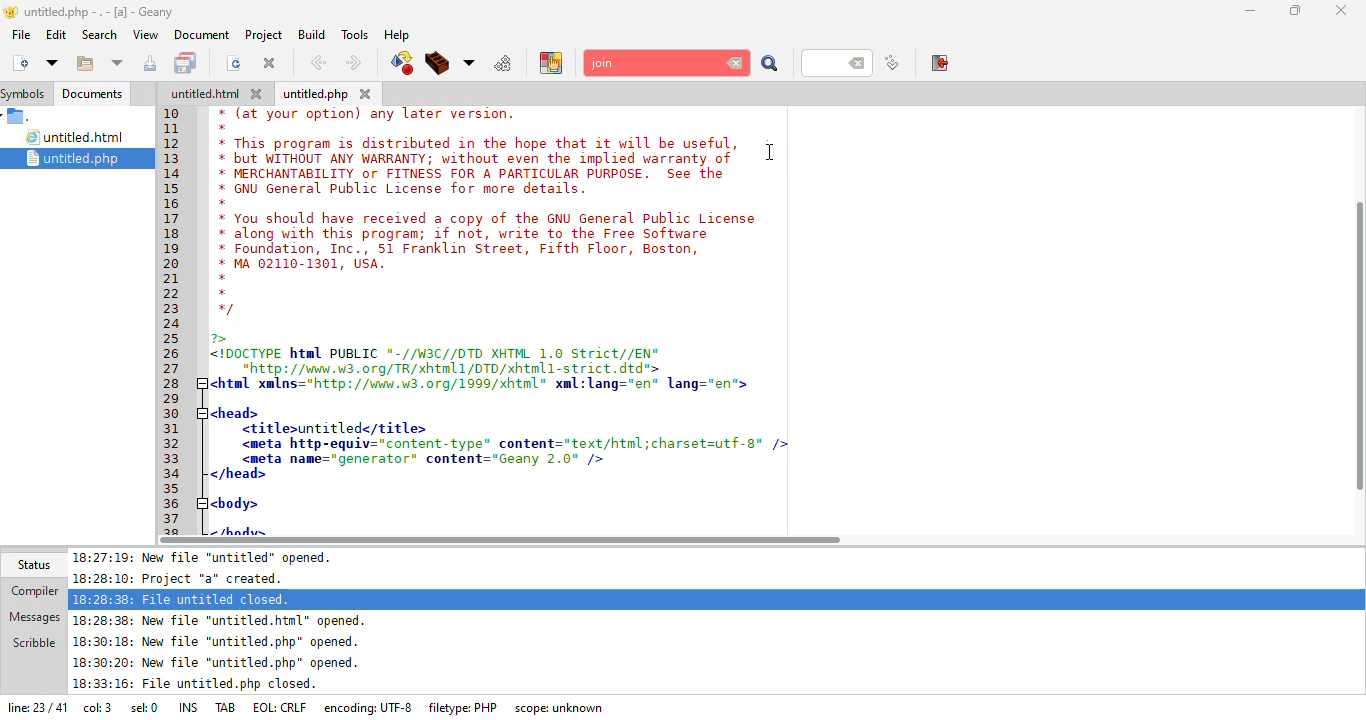  Describe the element at coordinates (309, 34) in the screenshot. I see `build` at that location.